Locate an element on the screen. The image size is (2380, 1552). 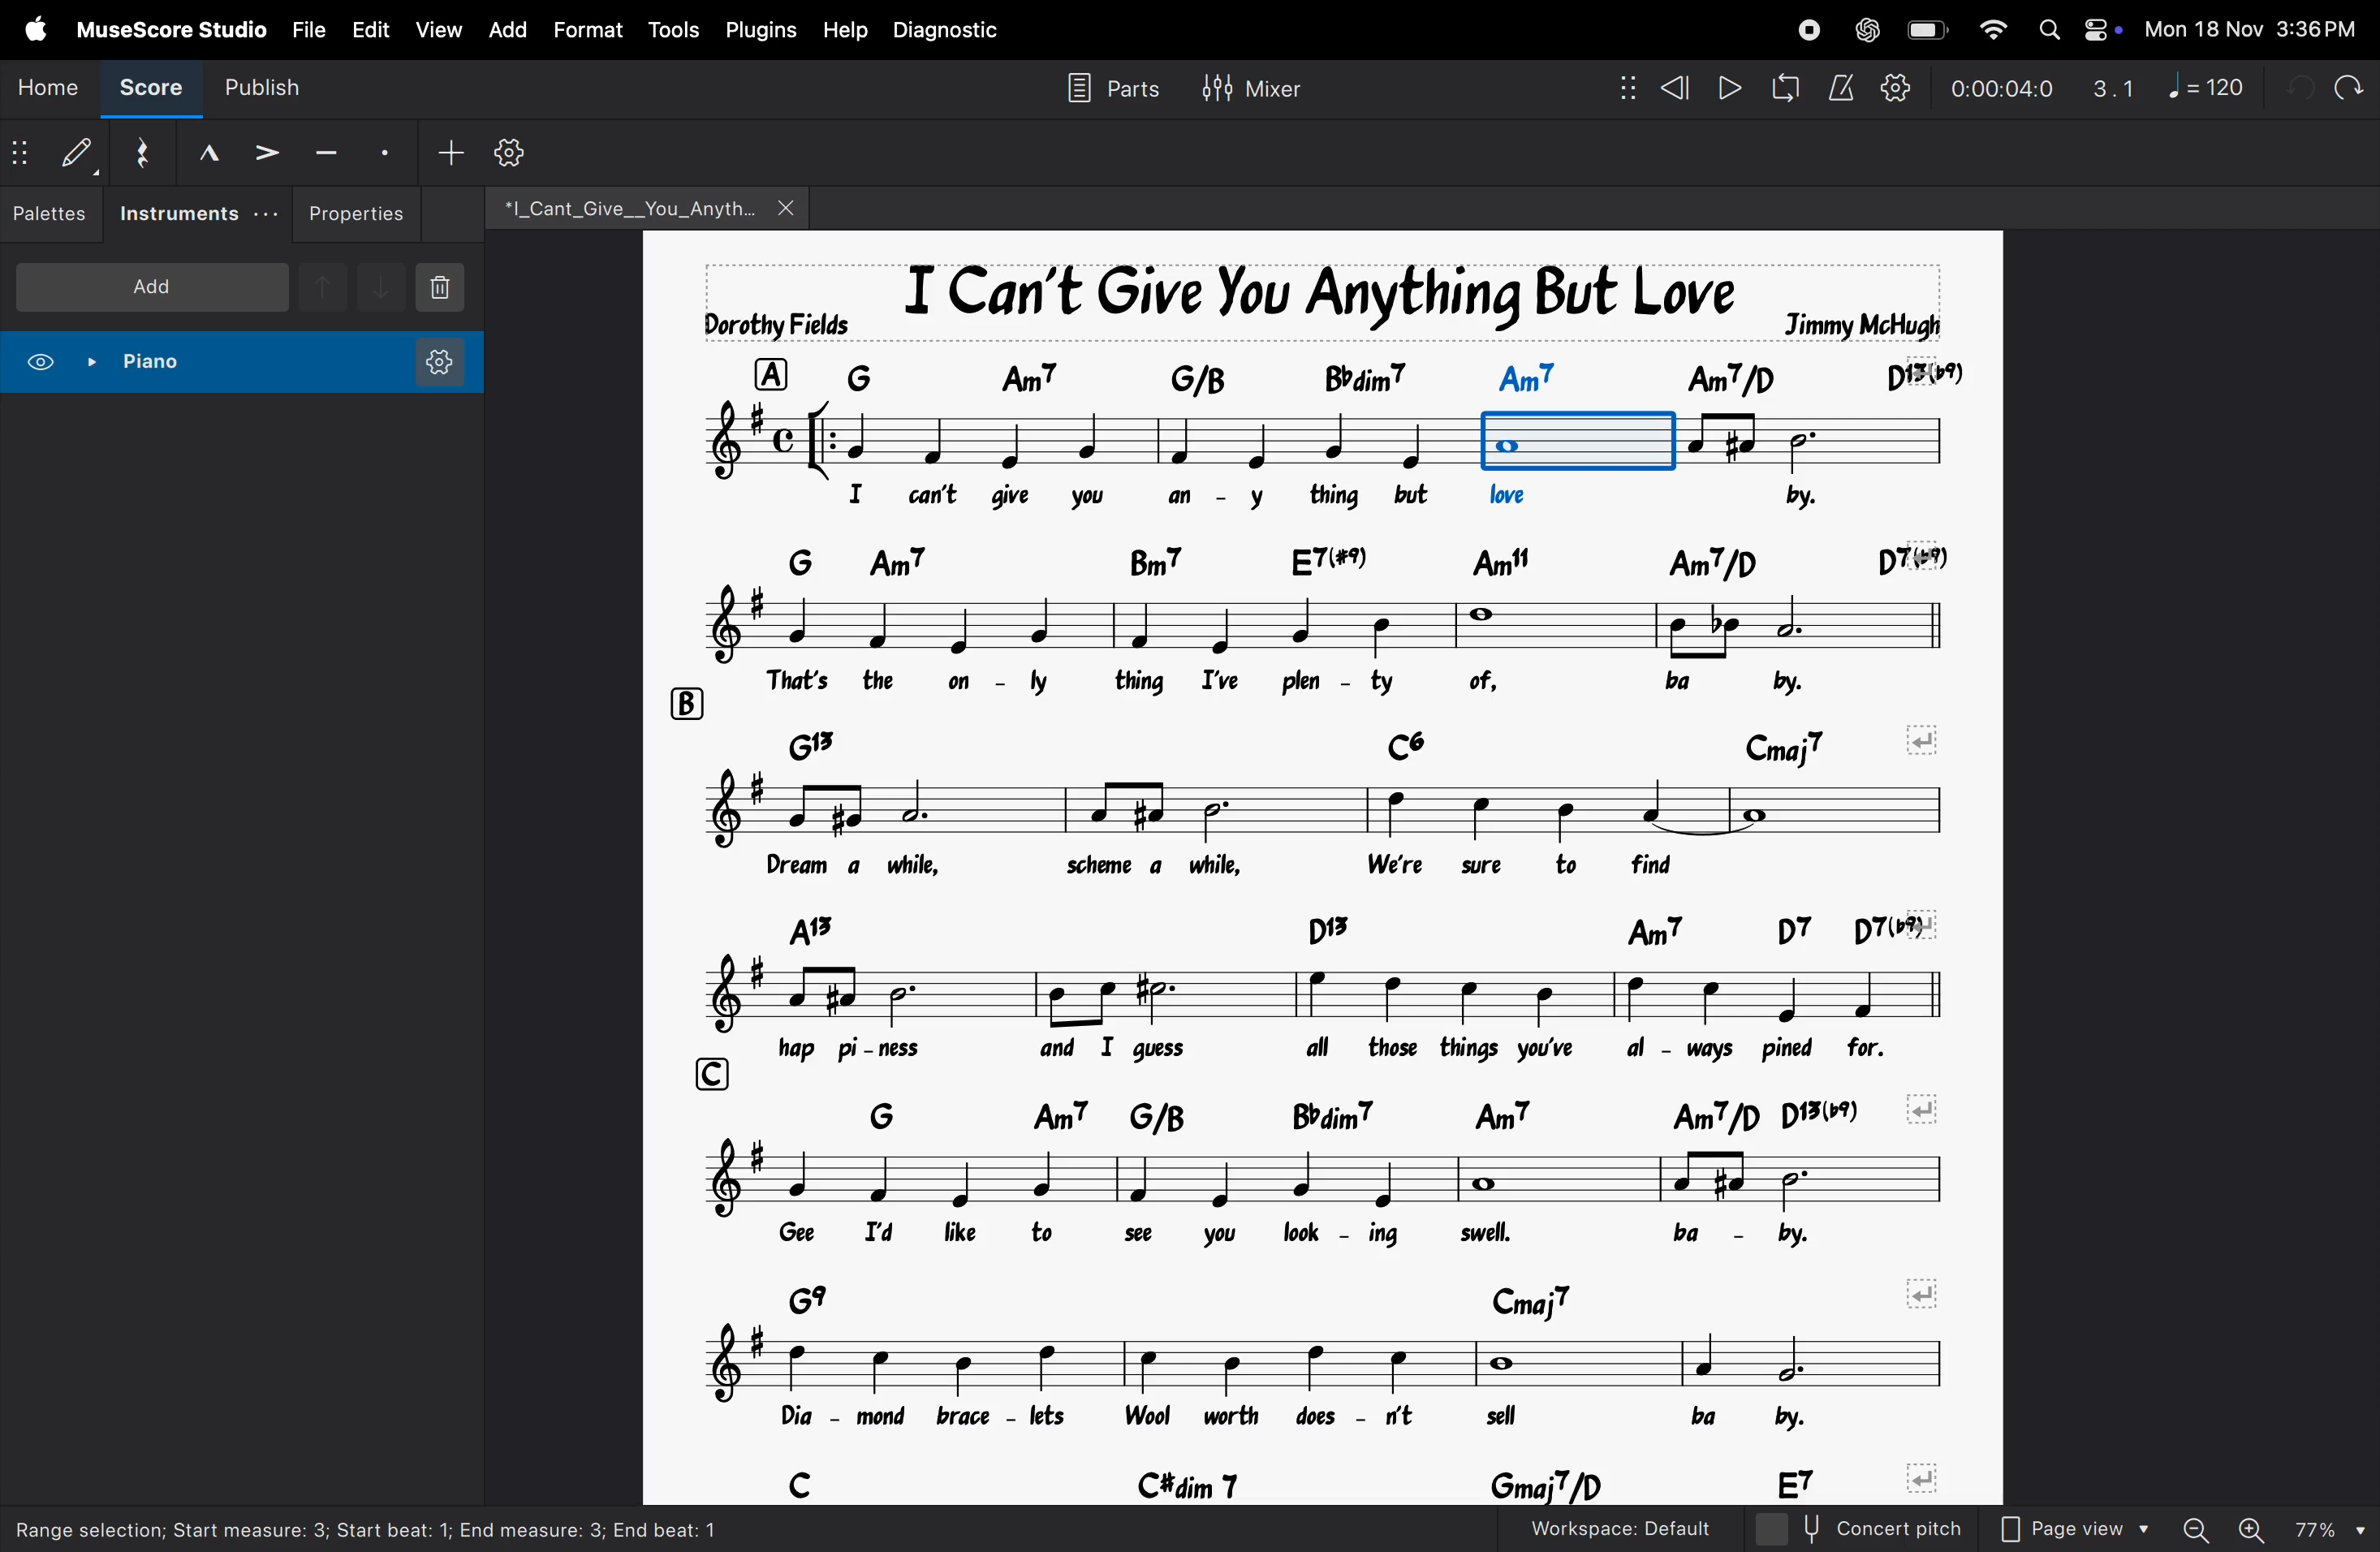
stacato is located at coordinates (384, 153).